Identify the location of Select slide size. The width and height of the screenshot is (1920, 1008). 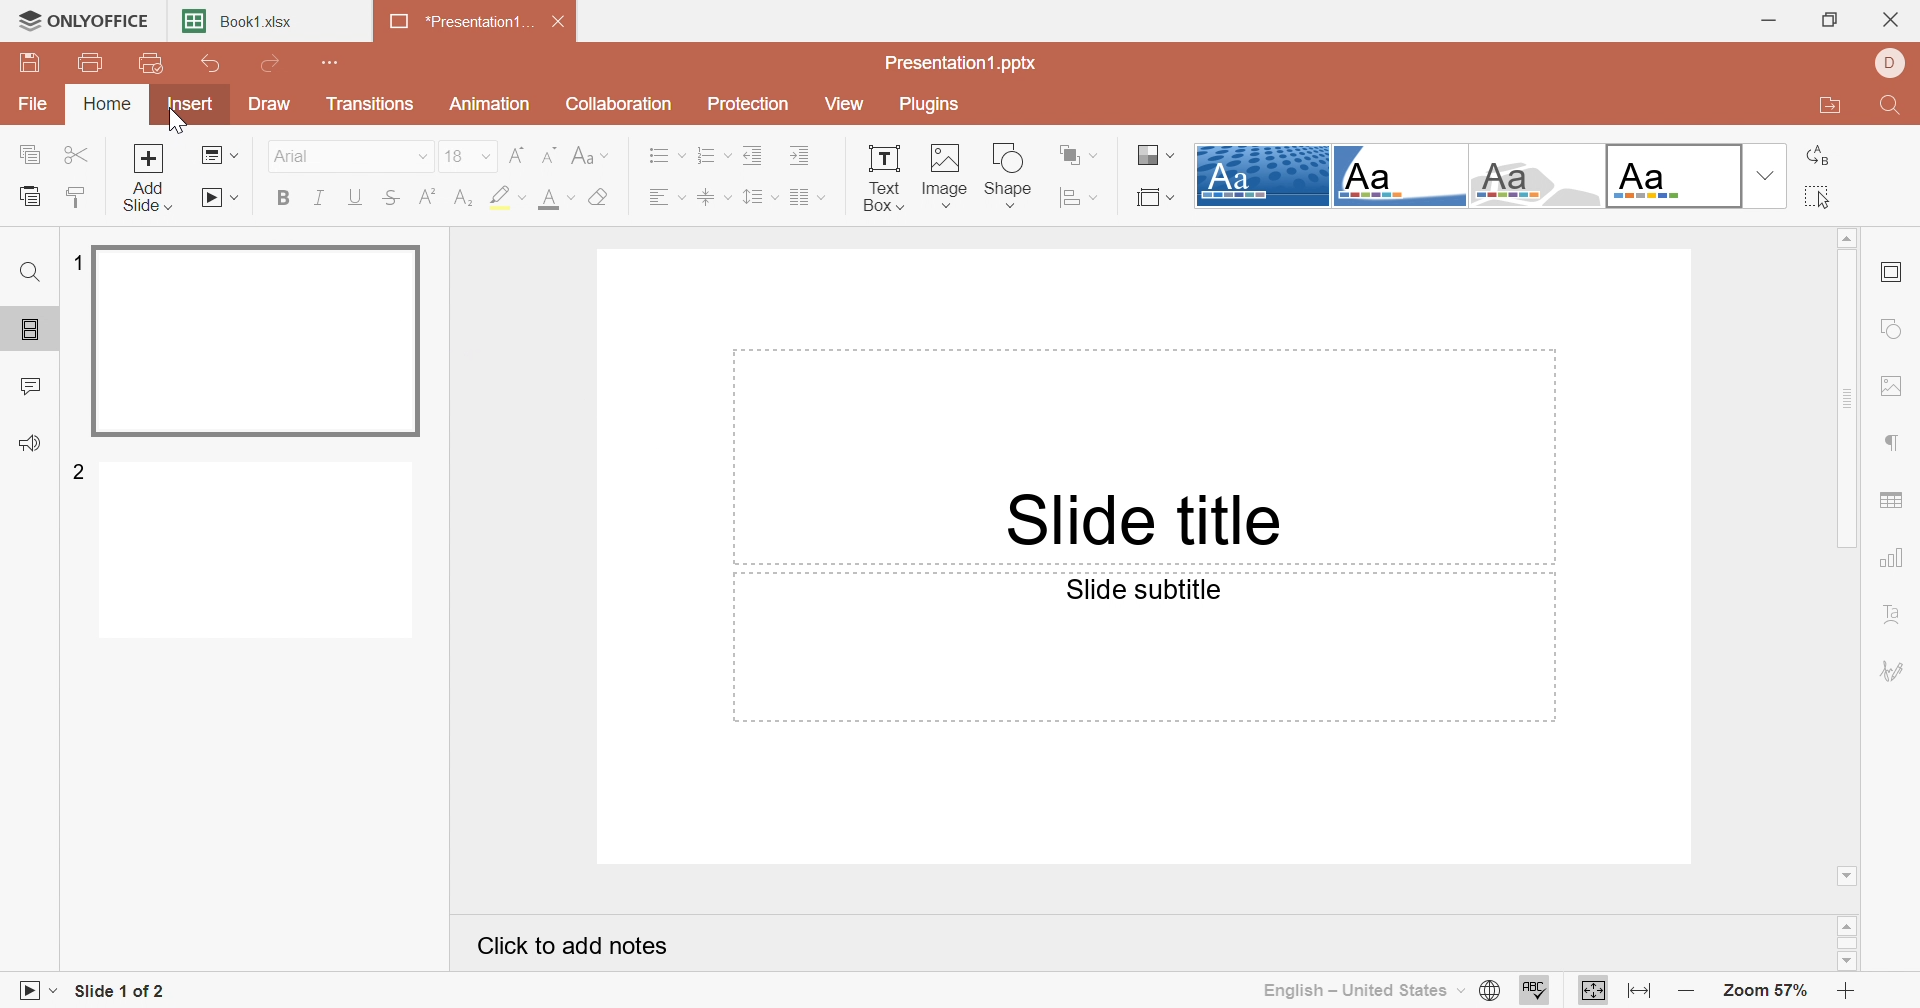
(1153, 199).